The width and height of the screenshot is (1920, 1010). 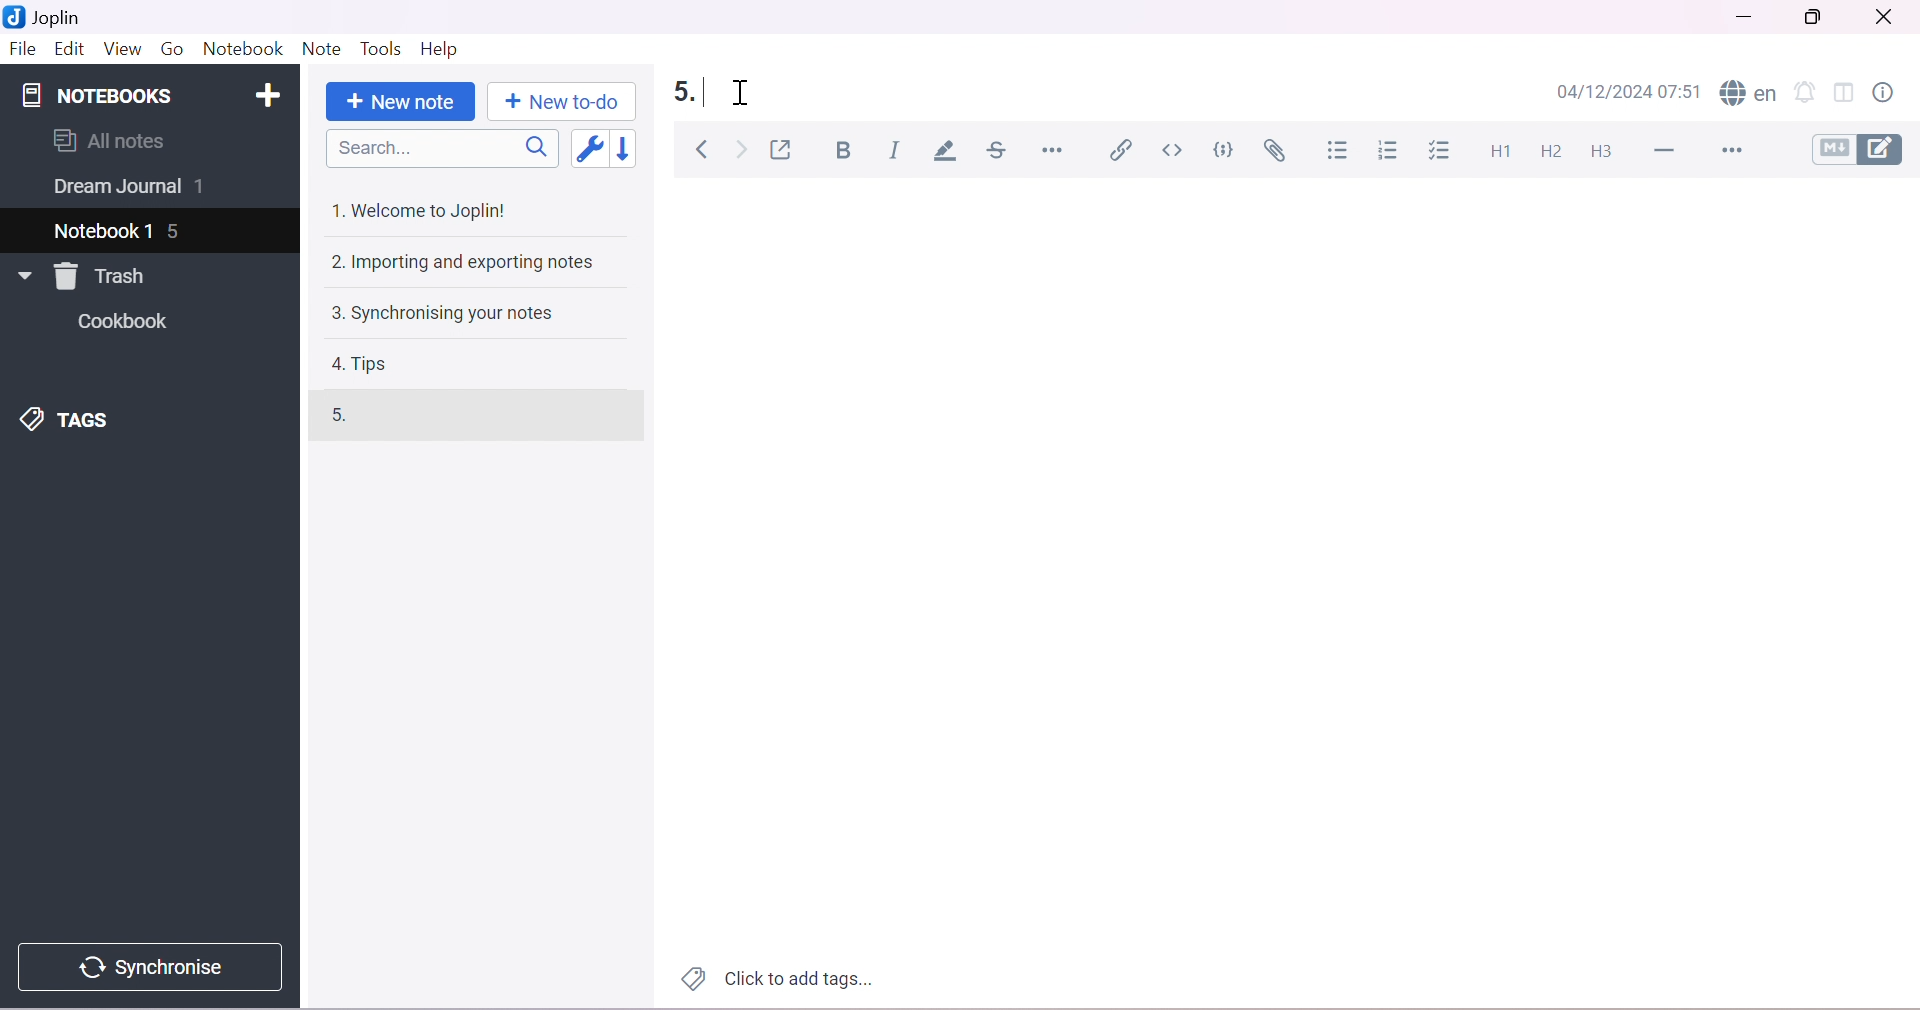 I want to click on Synchronise, so click(x=157, y=967).